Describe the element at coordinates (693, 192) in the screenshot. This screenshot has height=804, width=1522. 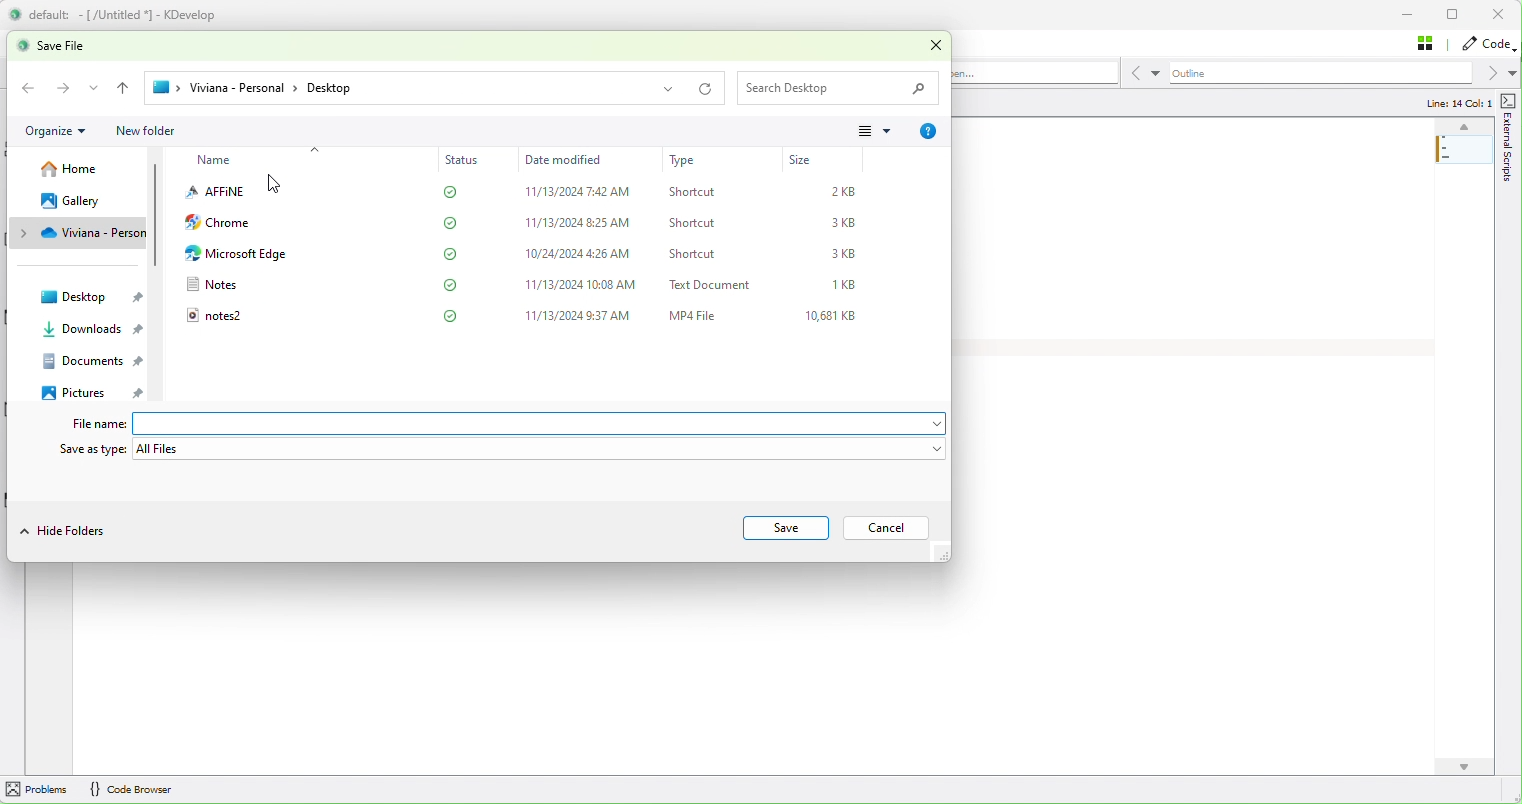
I see `Shortcut` at that location.